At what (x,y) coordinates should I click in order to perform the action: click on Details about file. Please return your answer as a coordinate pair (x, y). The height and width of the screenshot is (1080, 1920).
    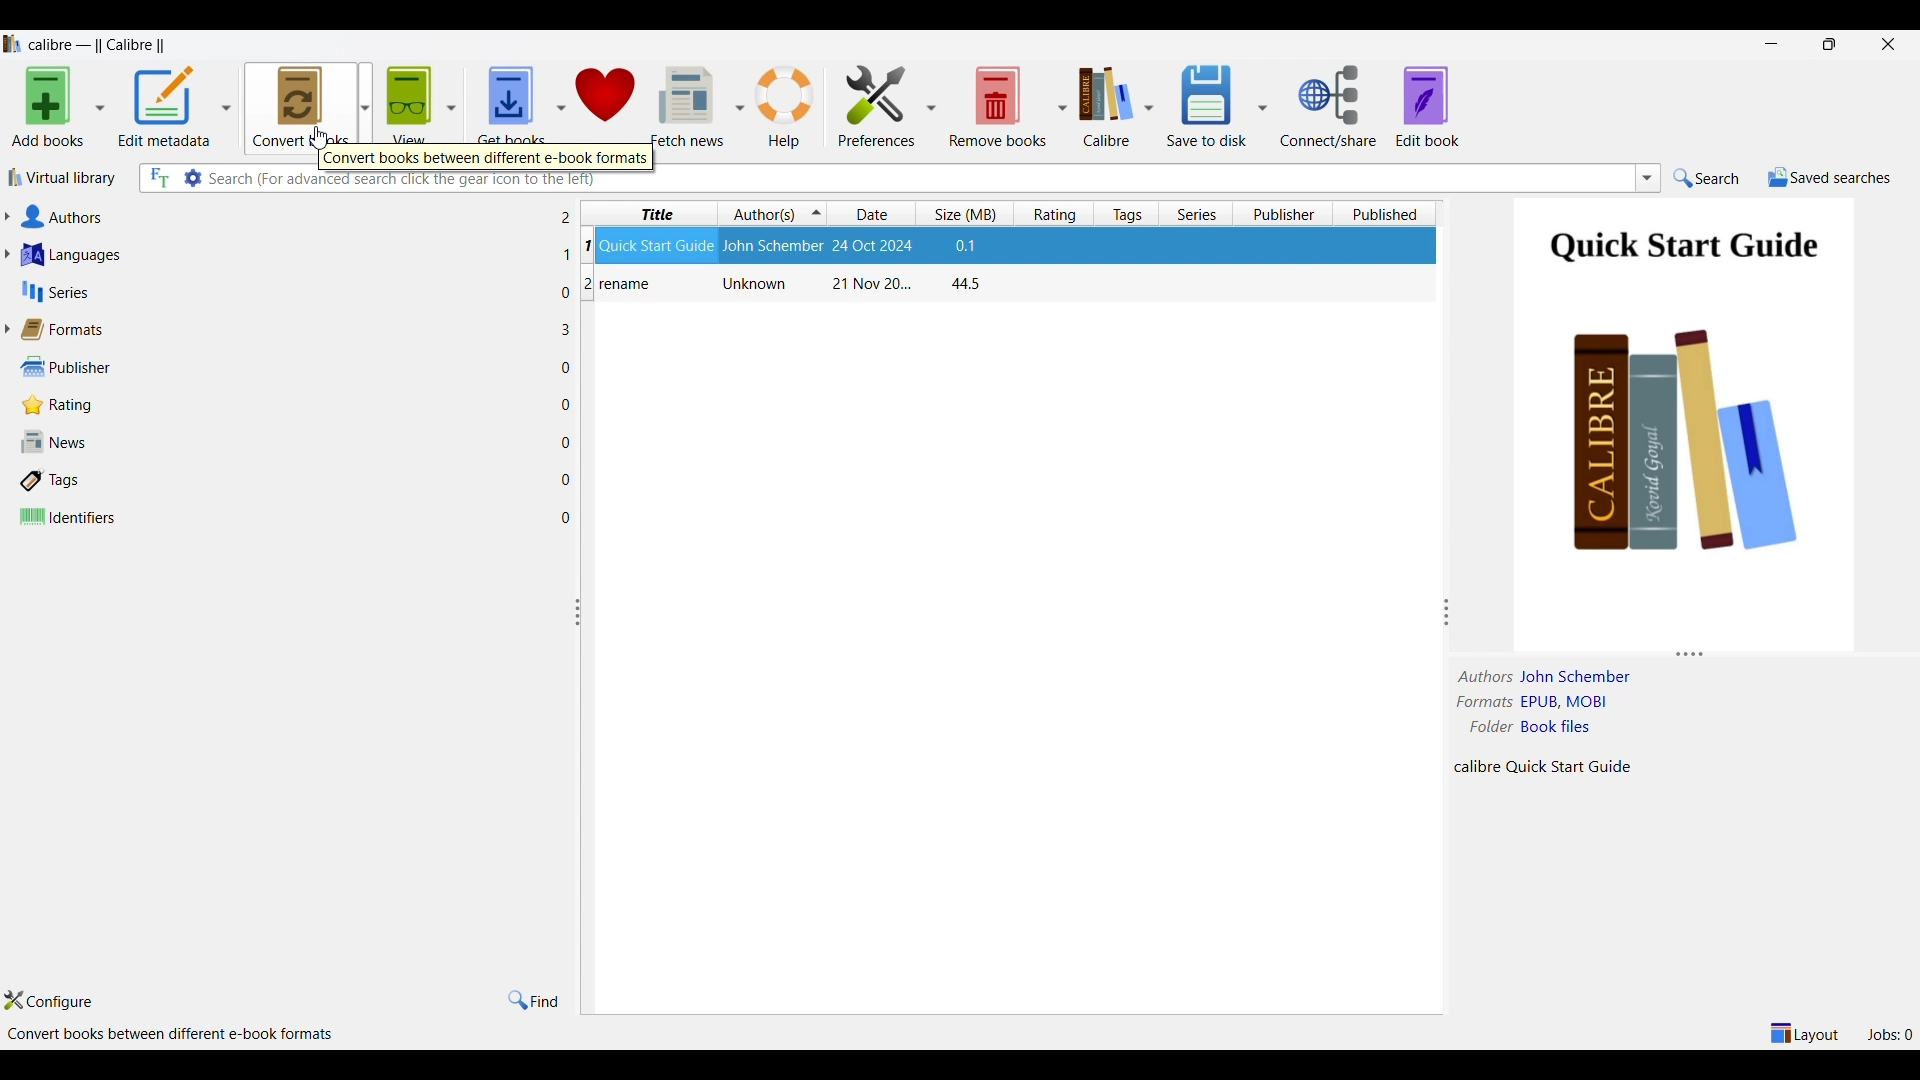
    Looking at the image, I should click on (1546, 767).